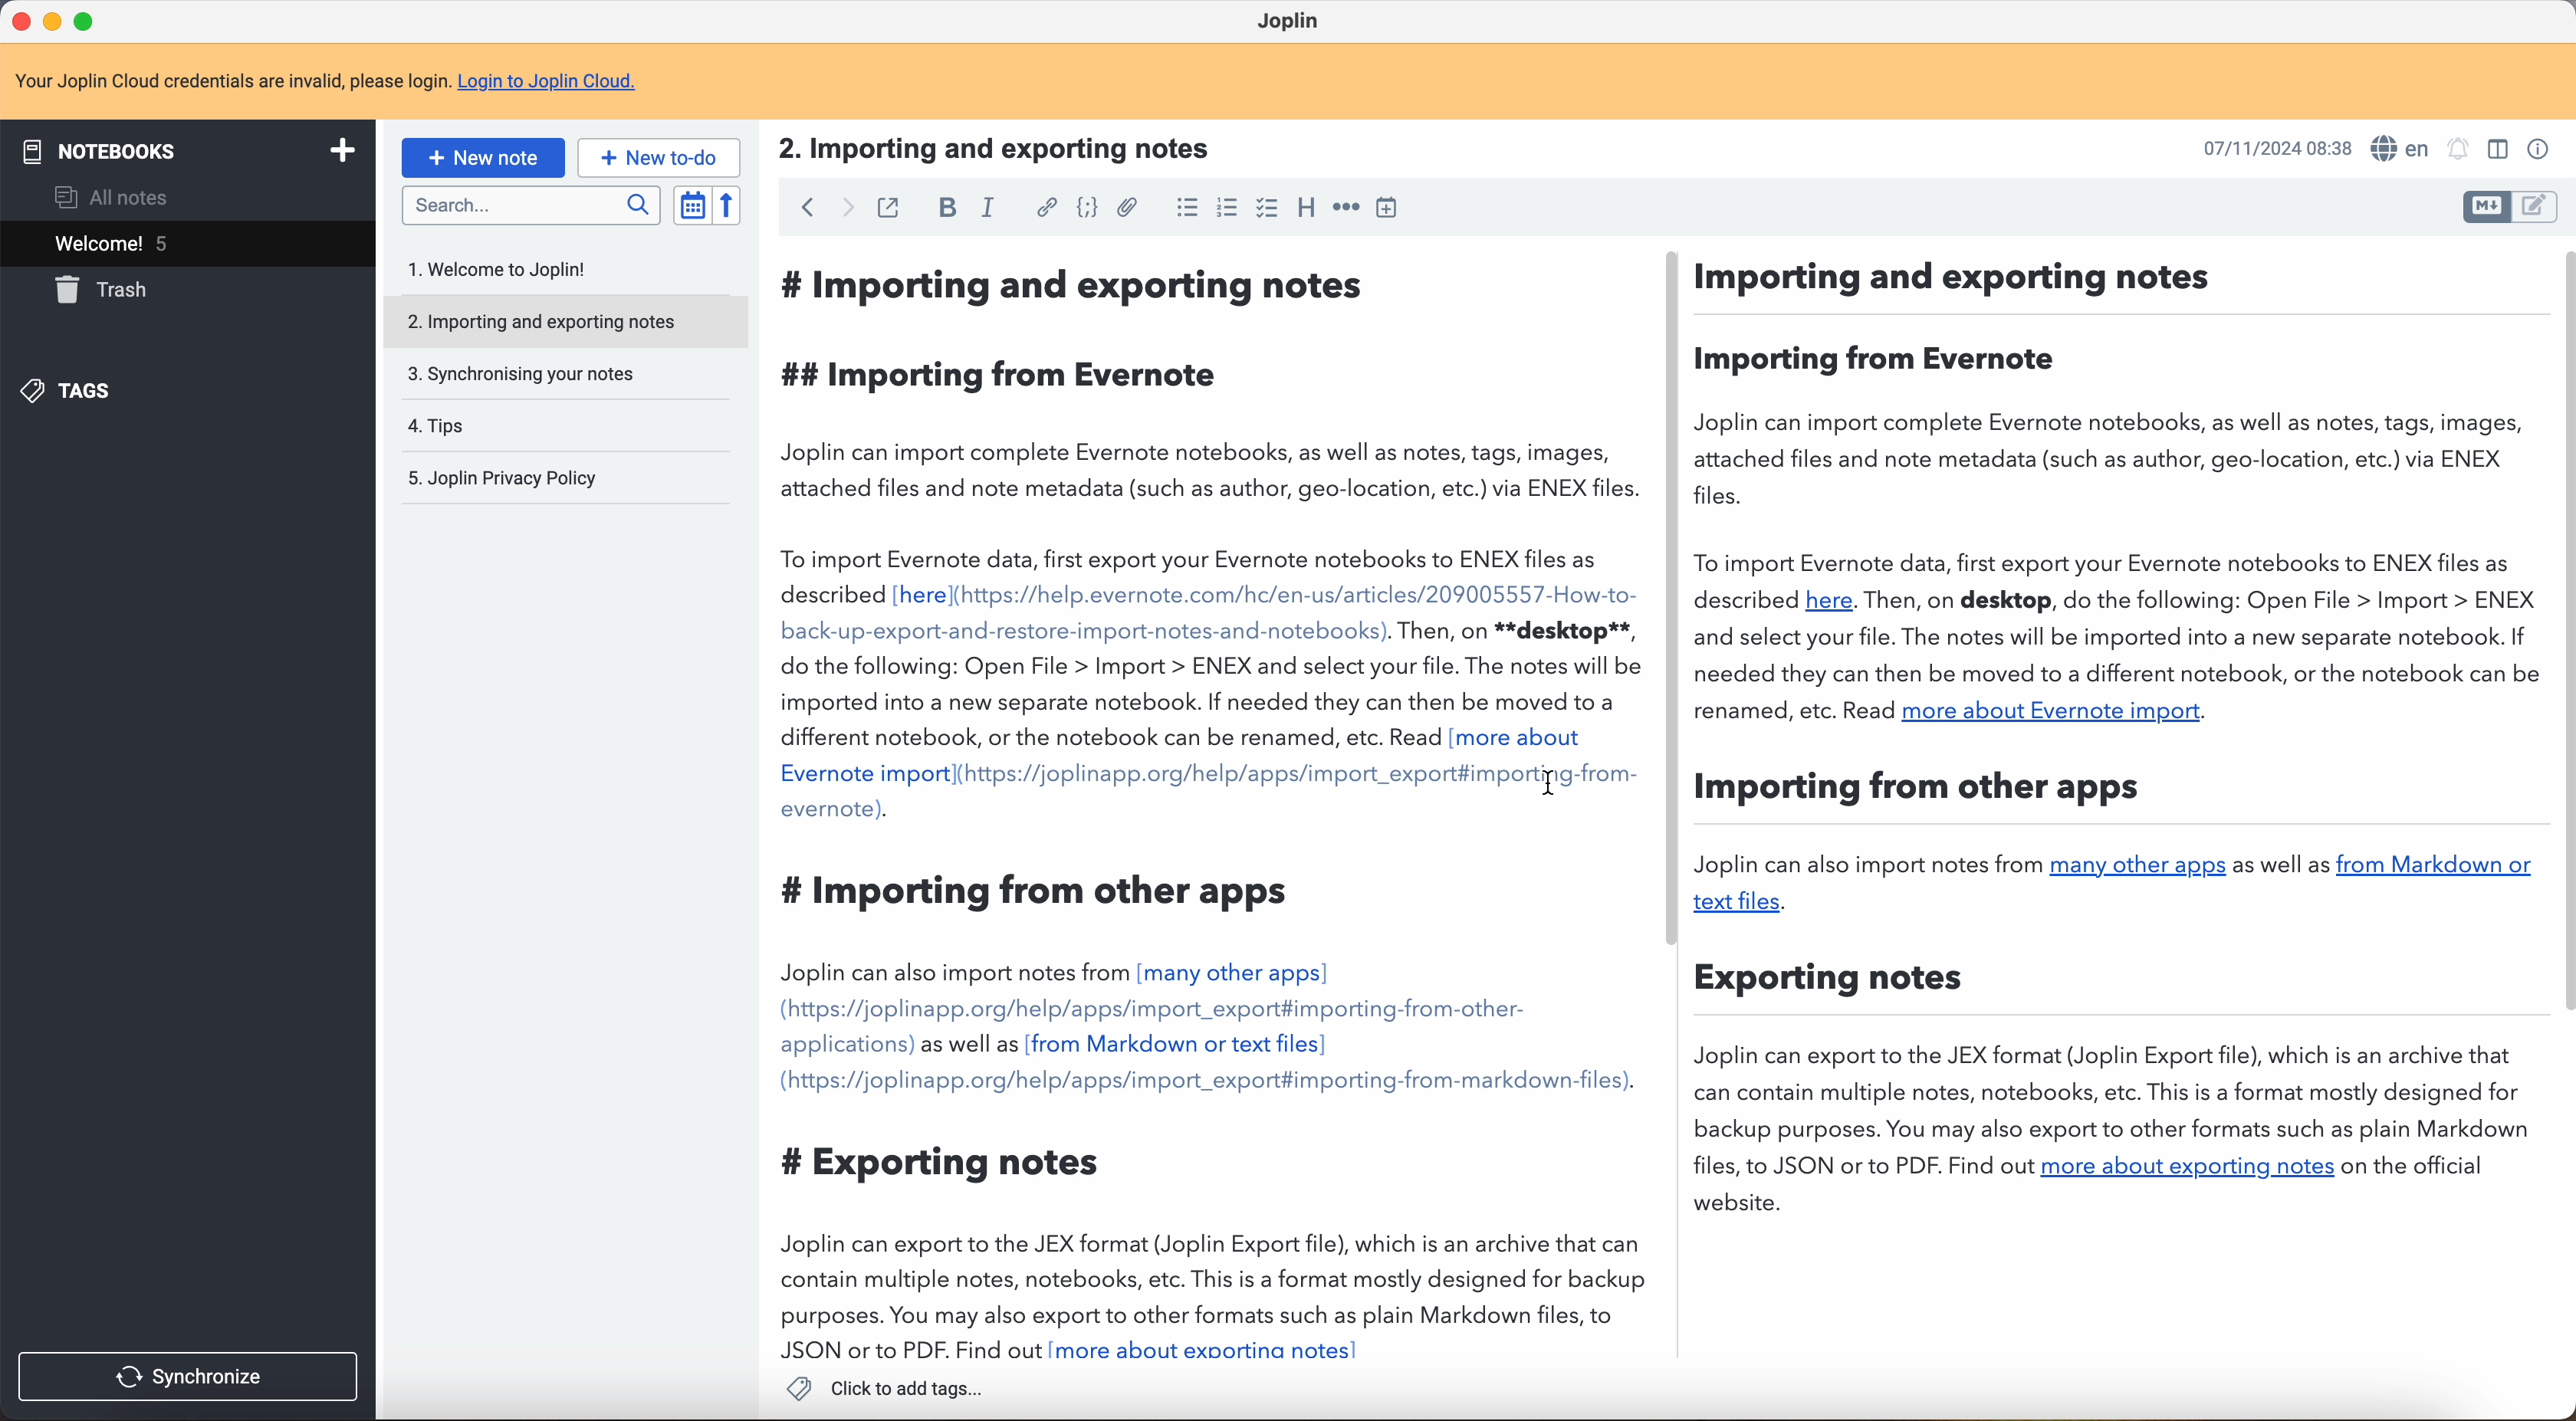 This screenshot has width=2576, height=1421. What do you see at coordinates (522, 373) in the screenshot?
I see `synchronising your notes` at bounding box center [522, 373].